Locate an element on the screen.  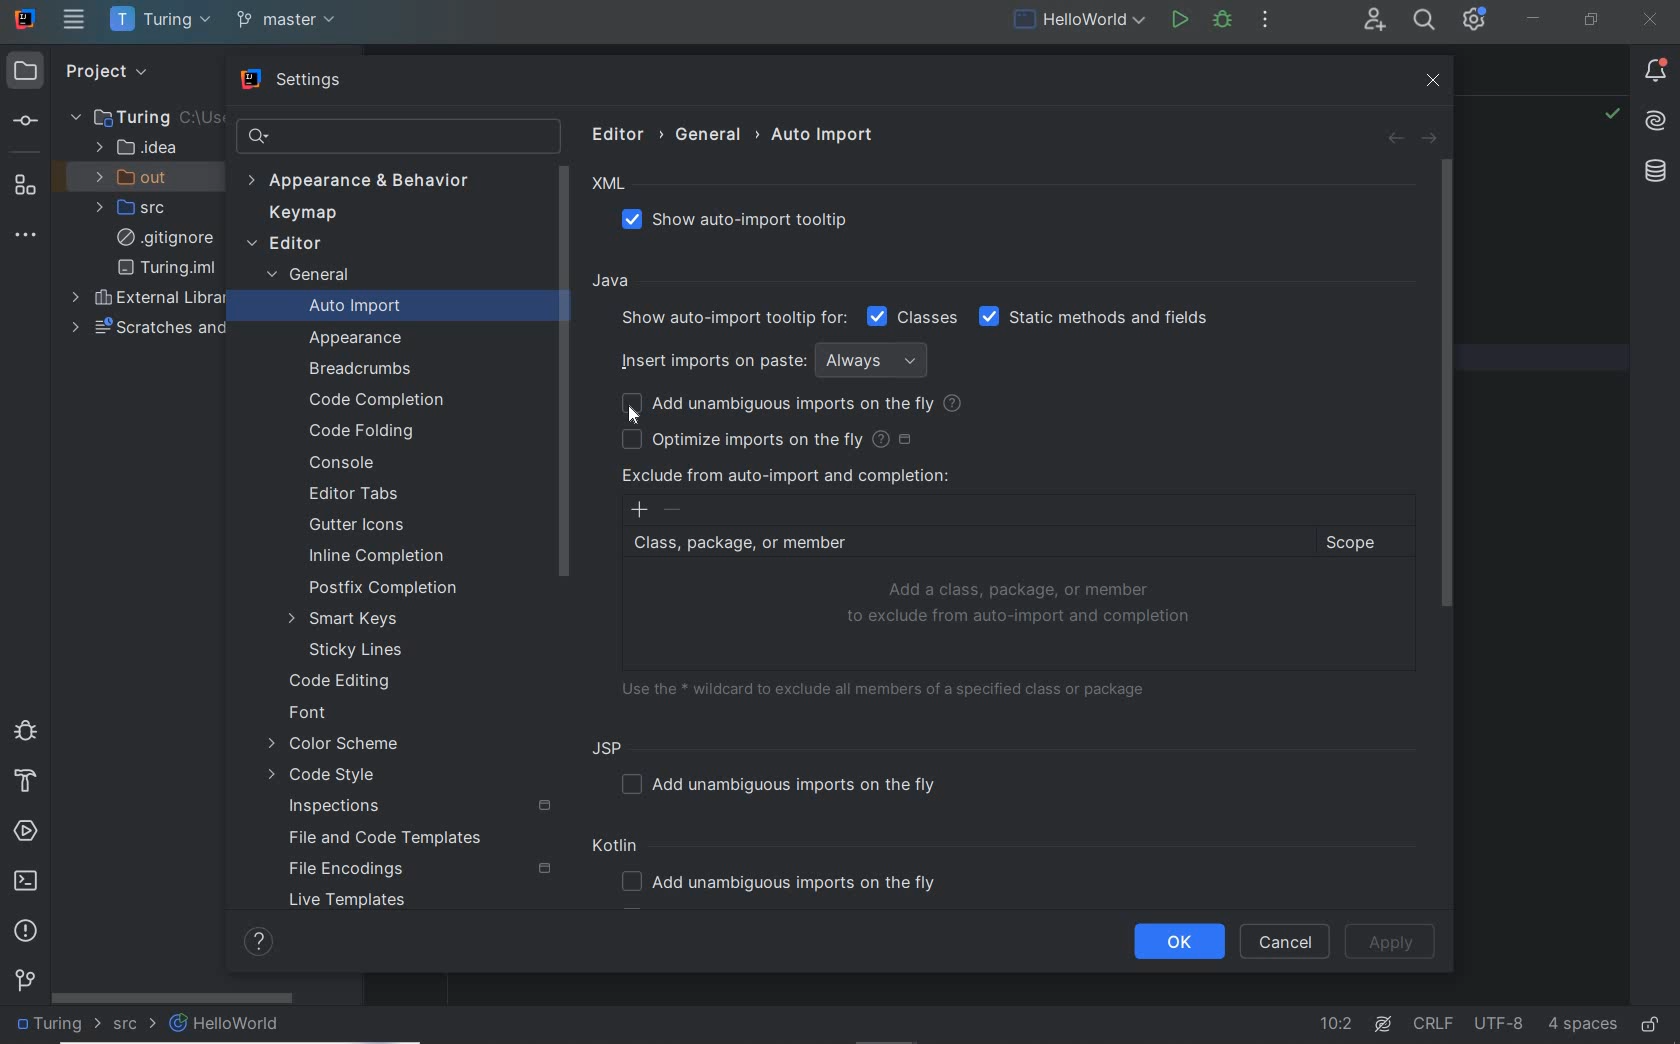
close is located at coordinates (1436, 81).